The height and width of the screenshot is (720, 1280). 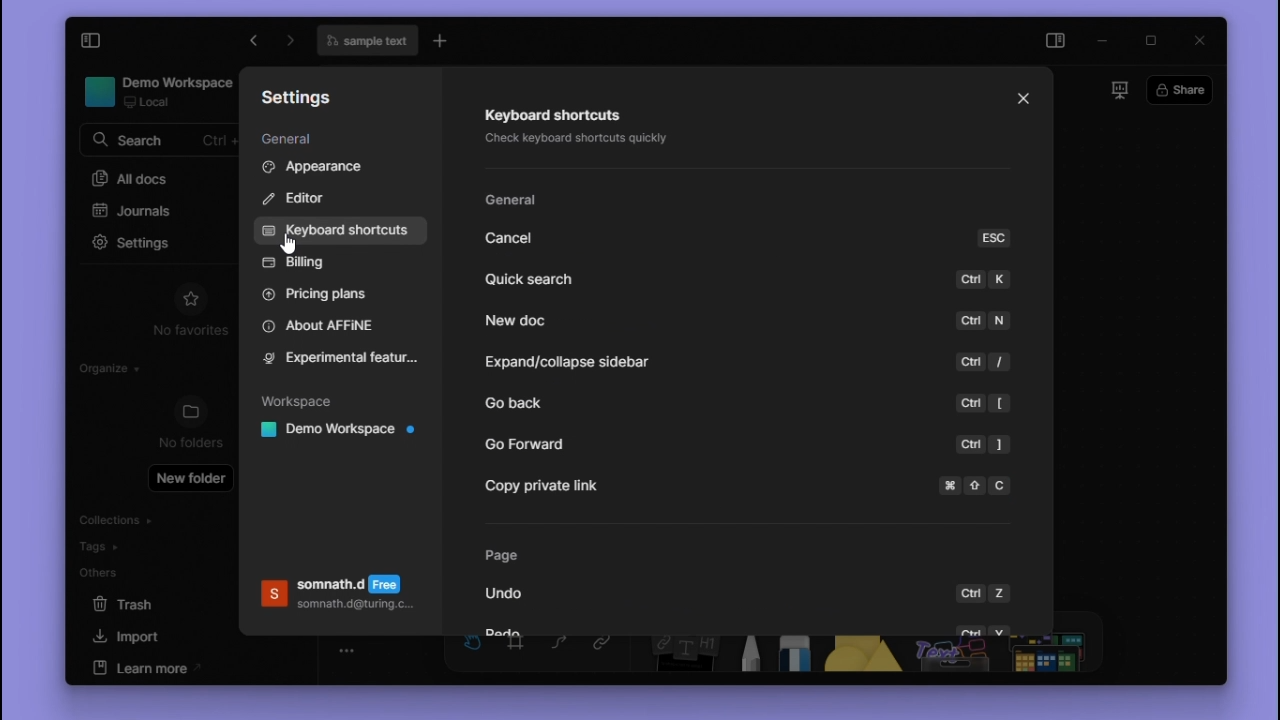 I want to click on page, so click(x=507, y=557).